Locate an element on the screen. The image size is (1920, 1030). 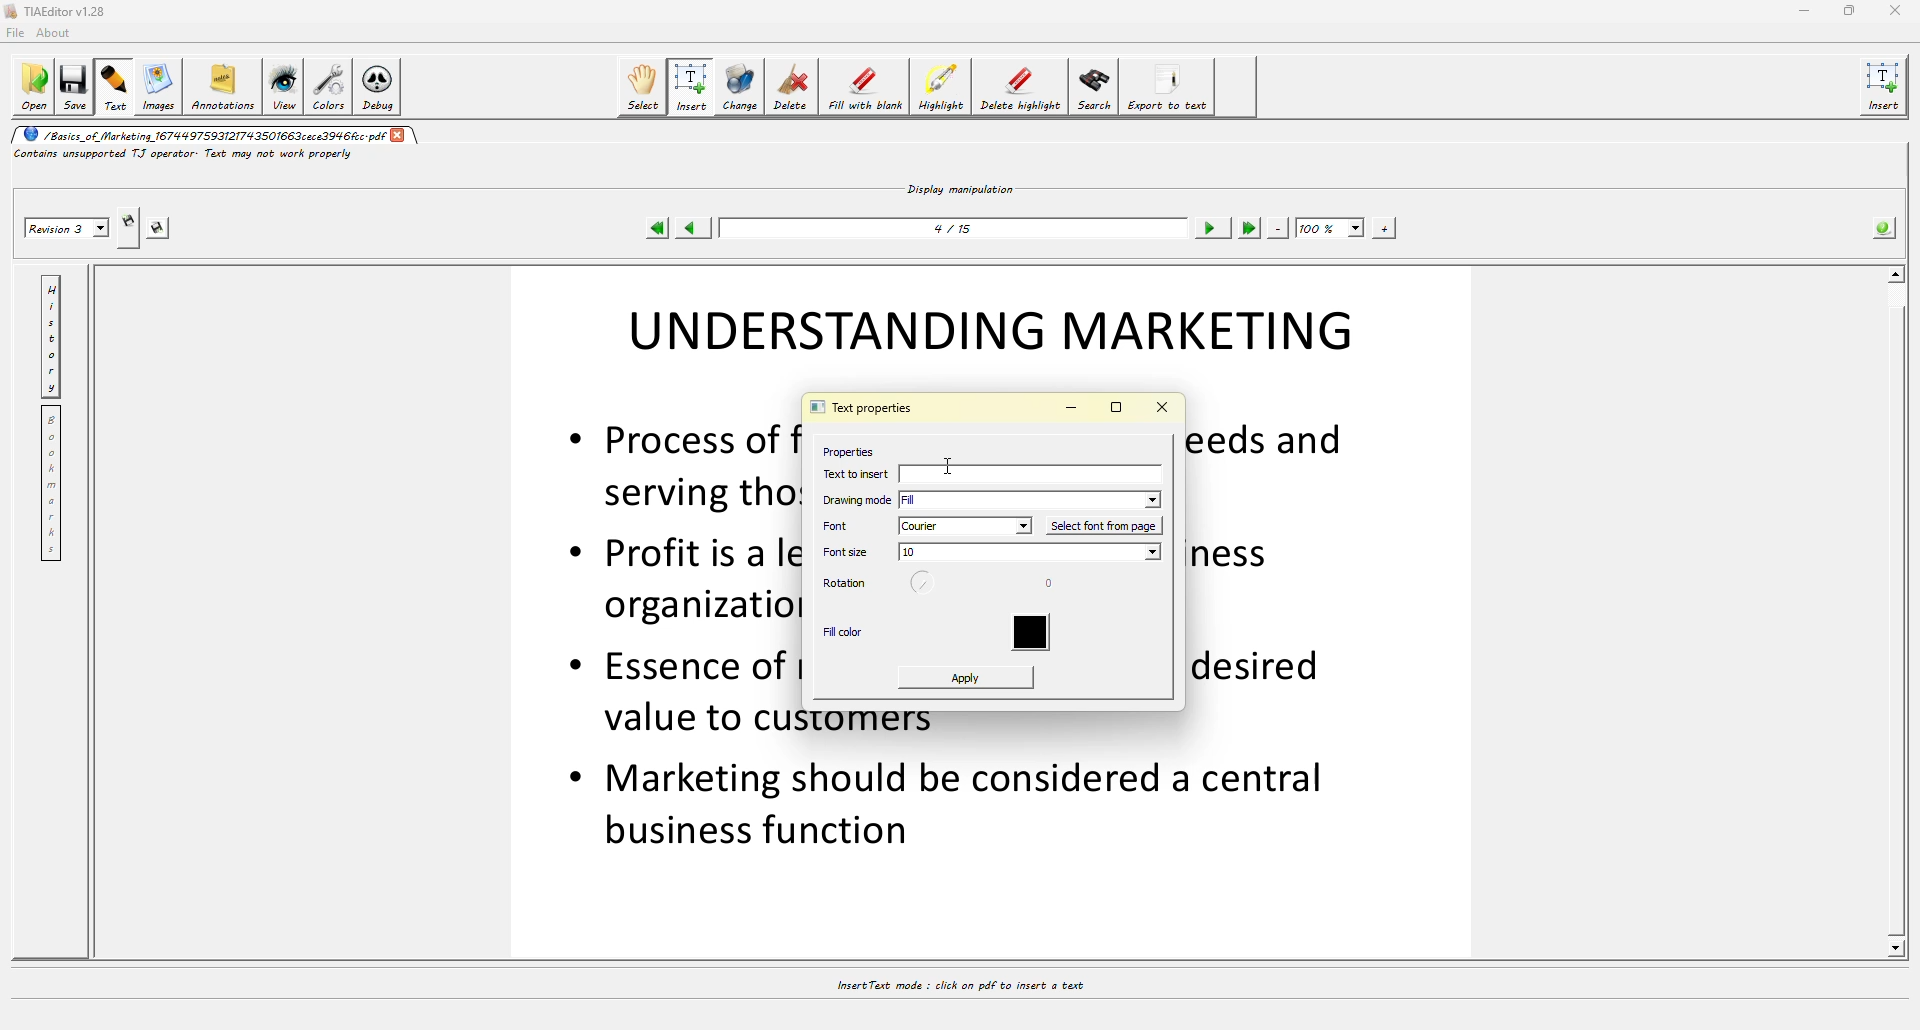
text cursor is located at coordinates (951, 464).